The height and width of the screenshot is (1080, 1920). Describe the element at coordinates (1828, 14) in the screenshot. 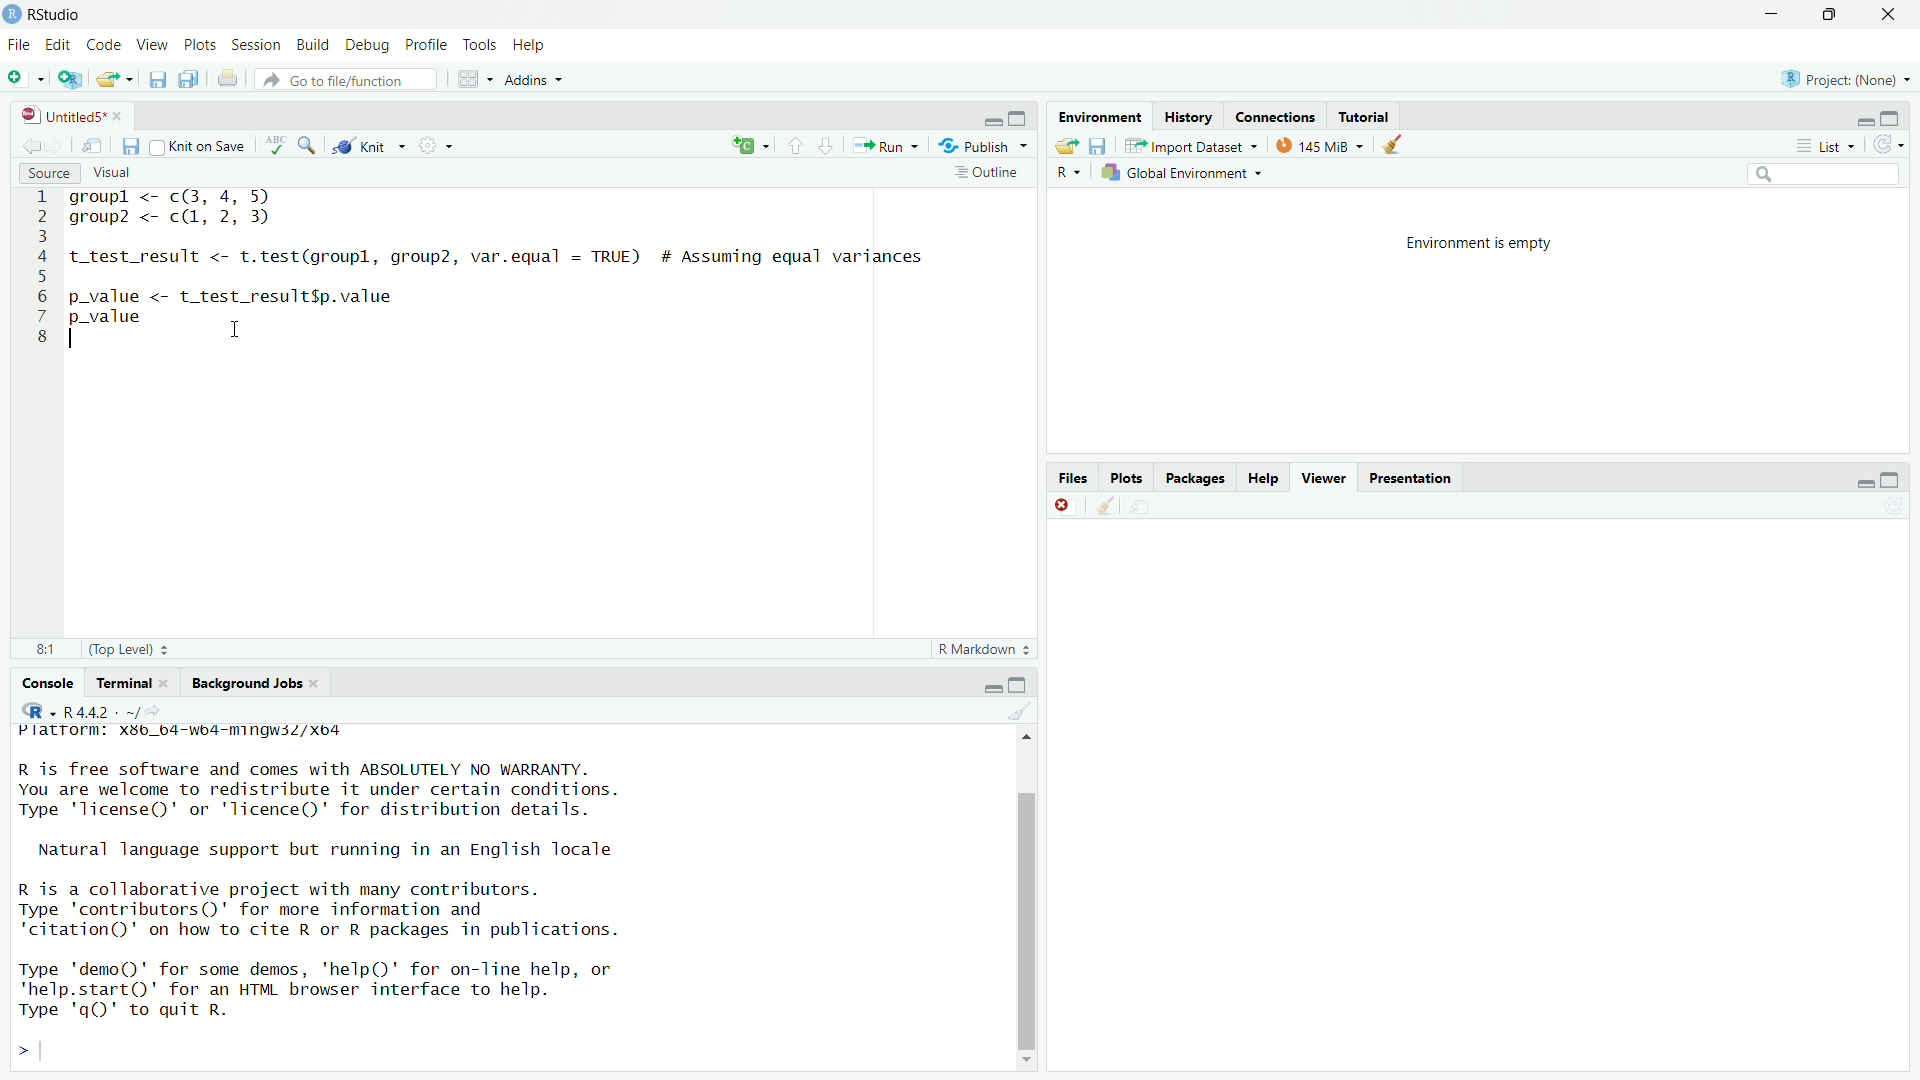

I see `DOWN` at that location.